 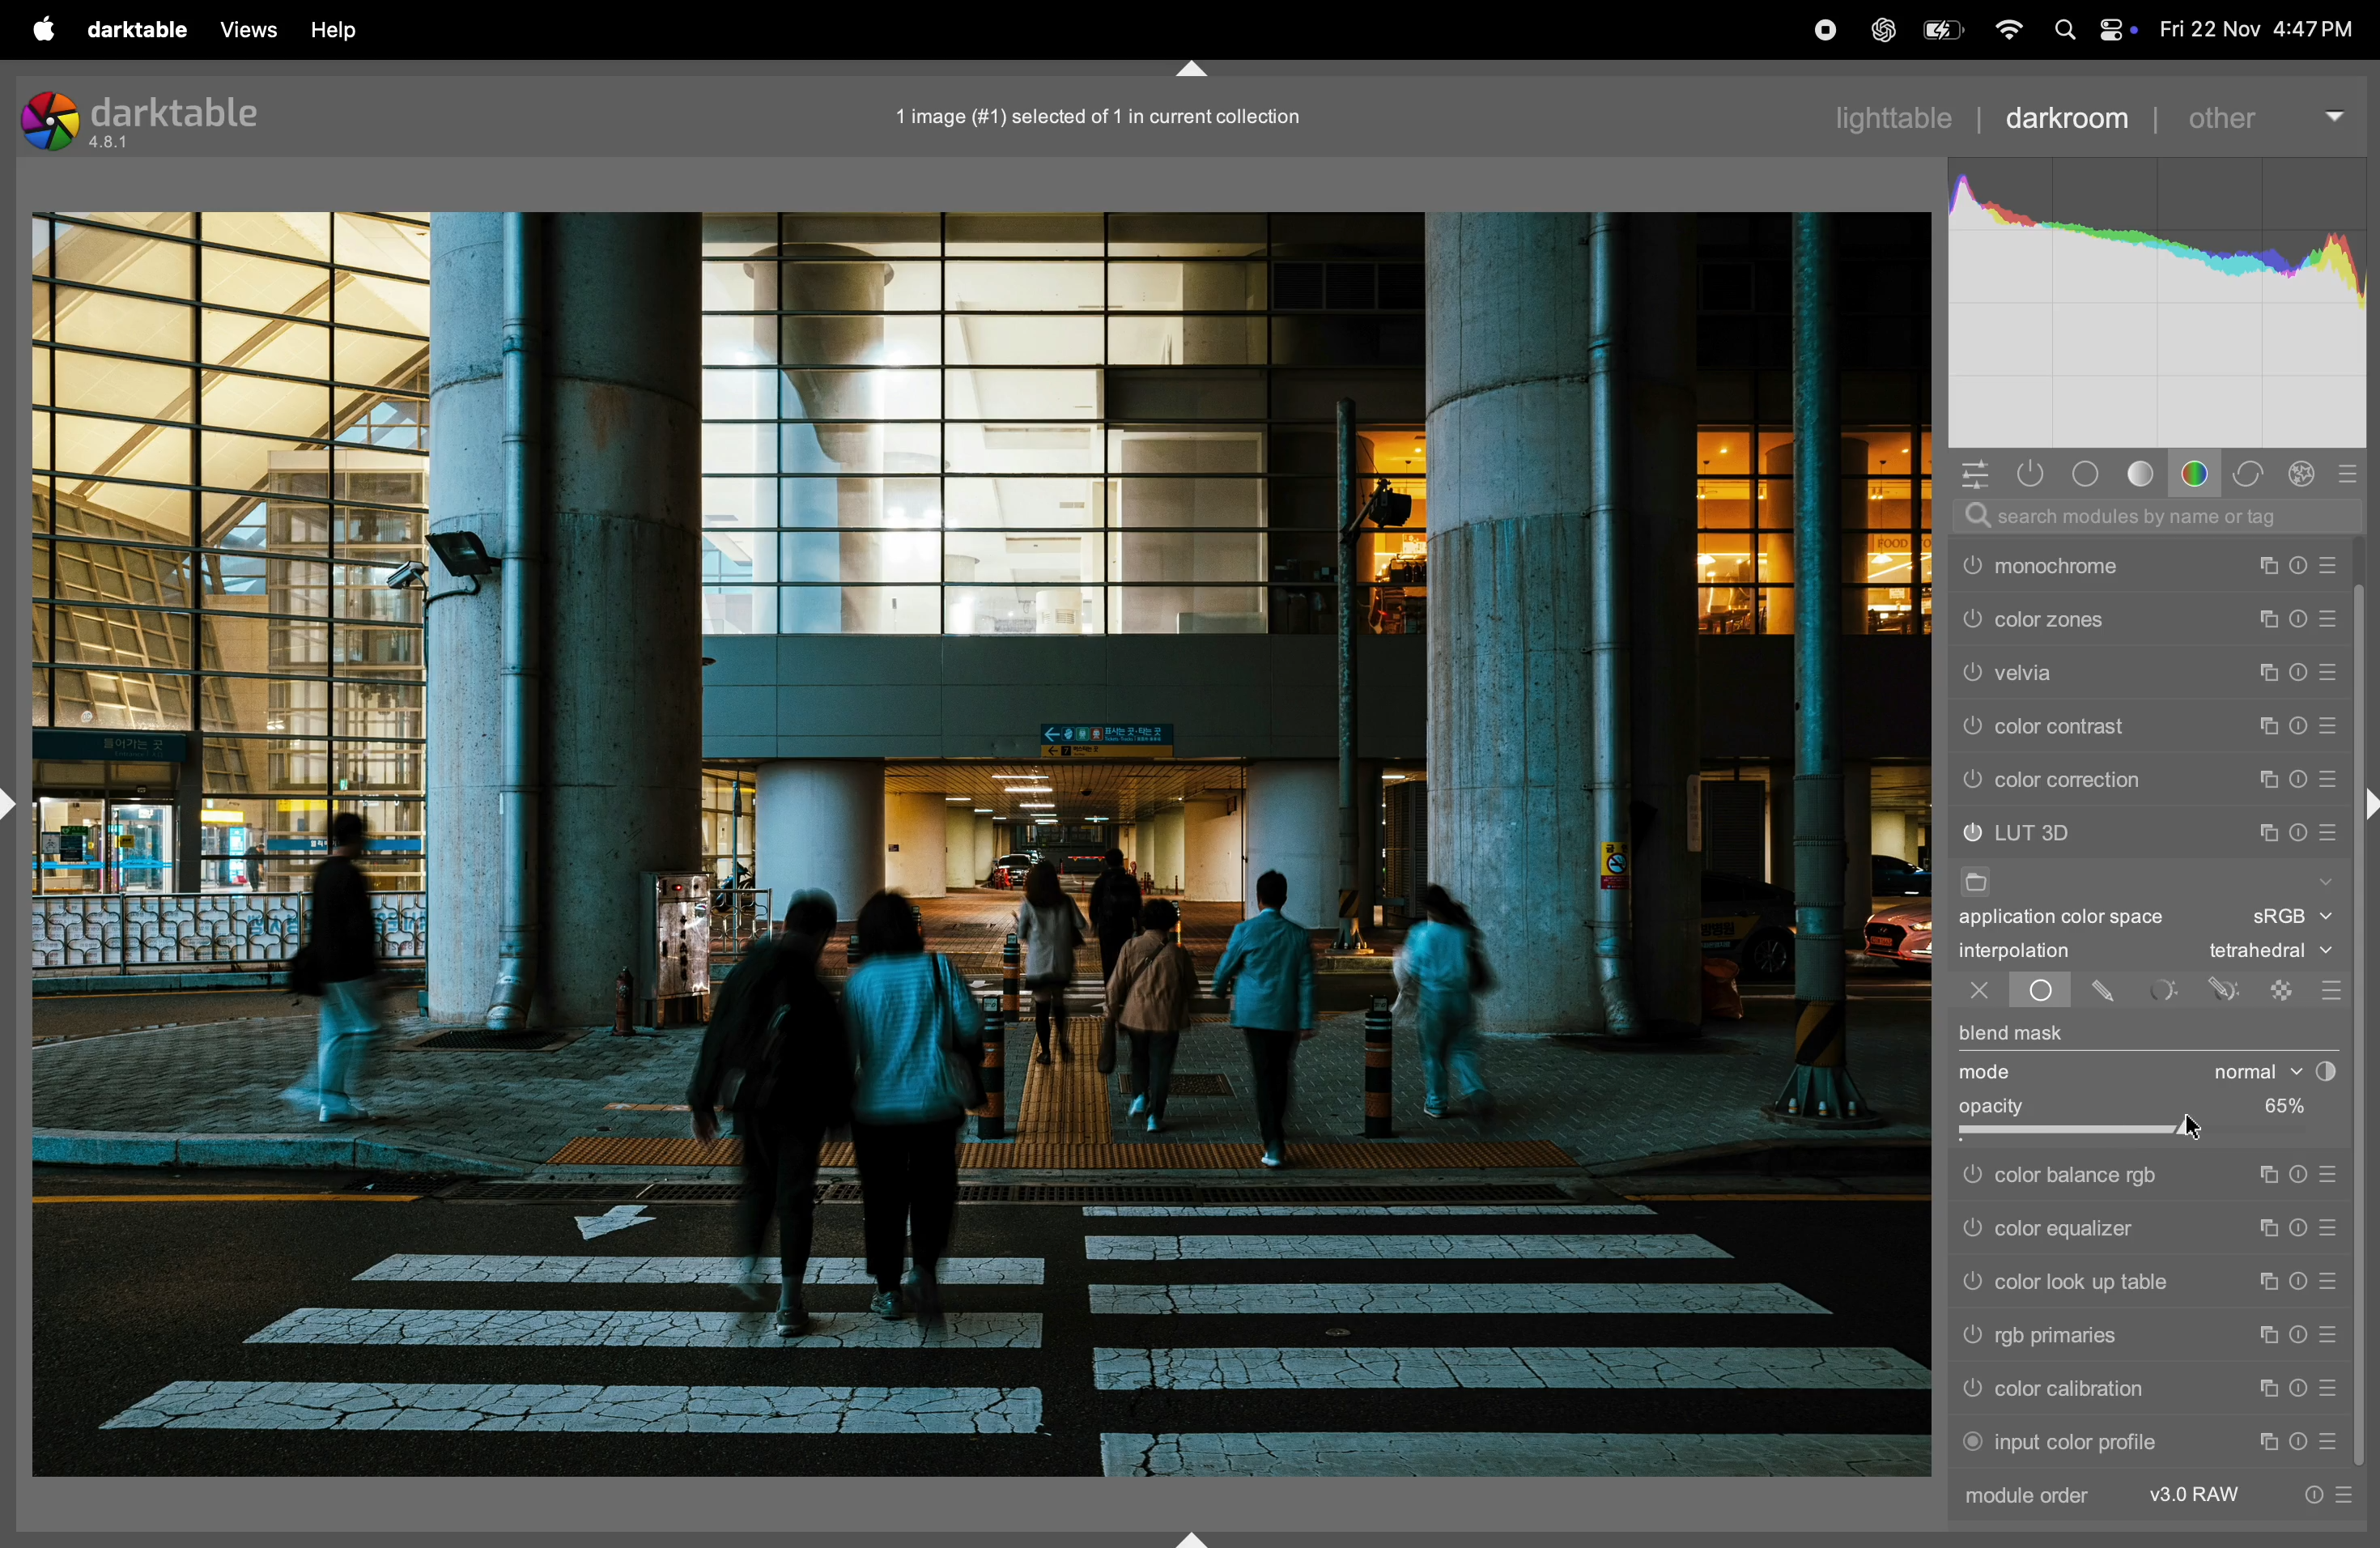 What do you see at coordinates (1937, 33) in the screenshot?
I see `battery` at bounding box center [1937, 33].